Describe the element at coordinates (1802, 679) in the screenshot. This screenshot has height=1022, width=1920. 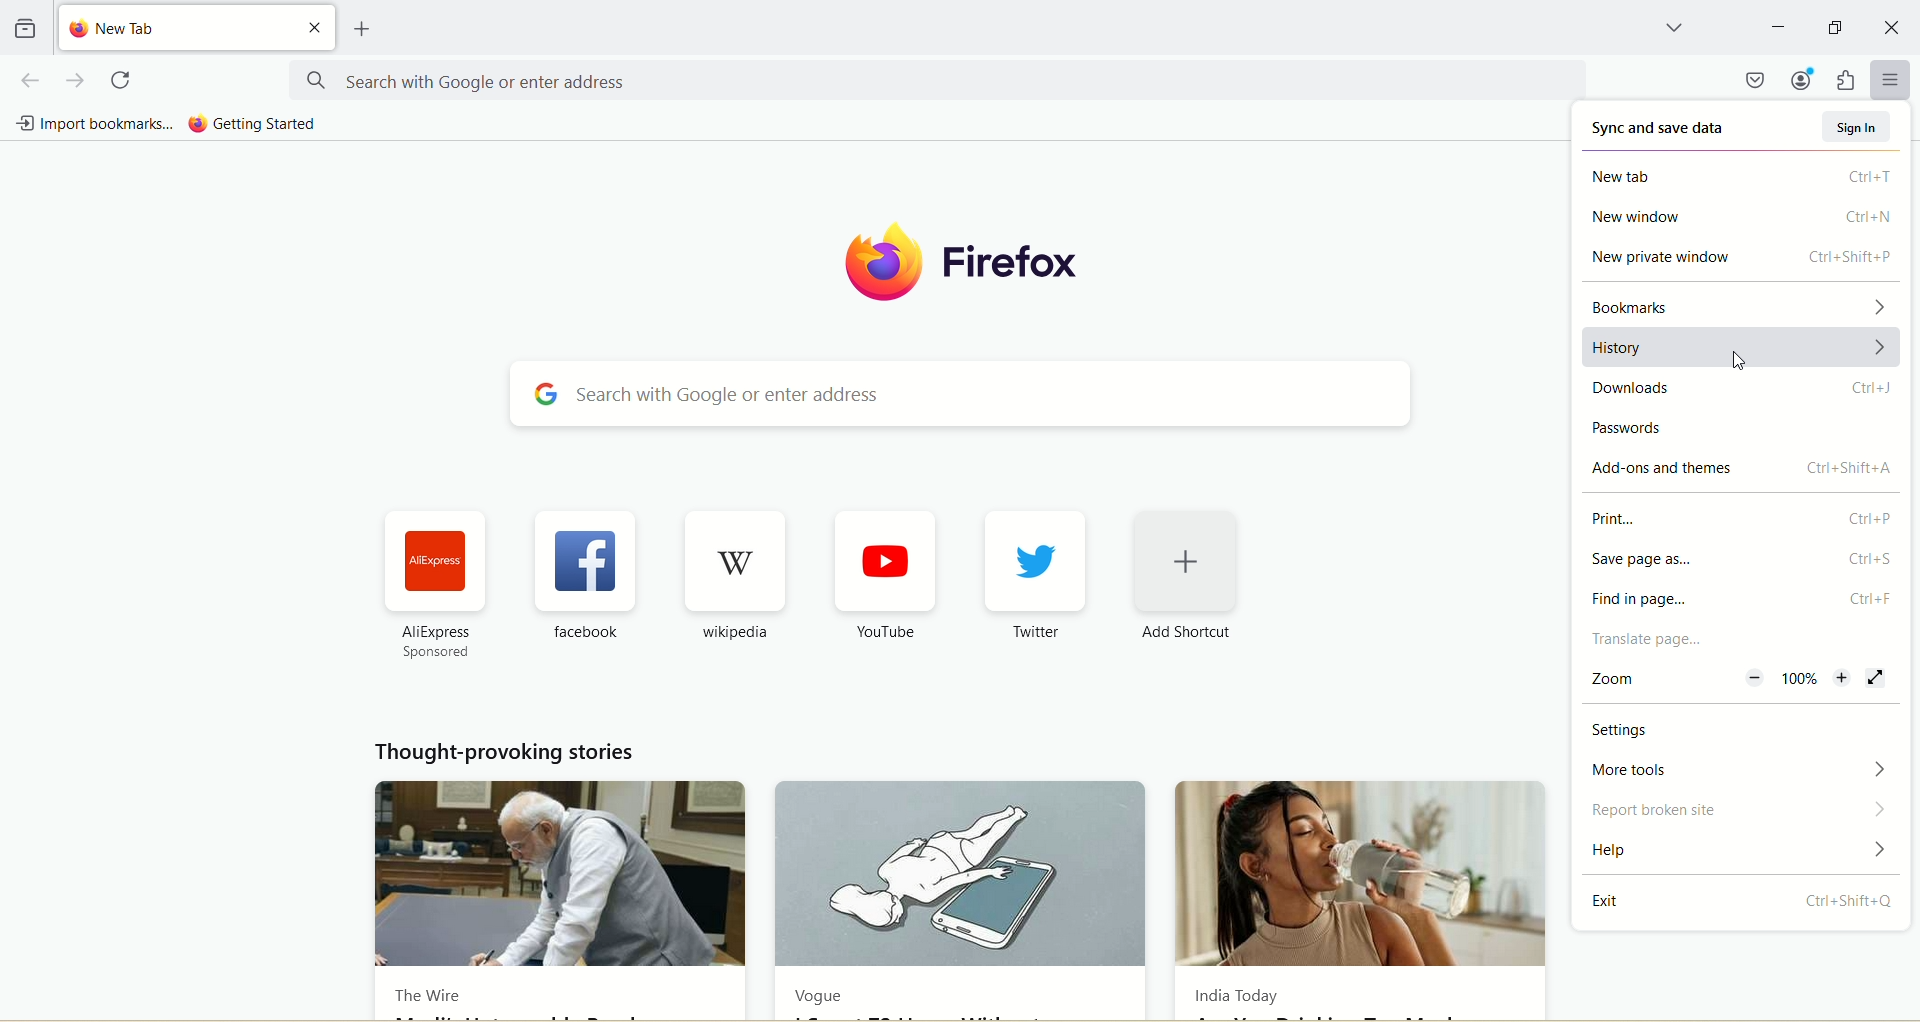
I see `zoom percent` at that location.